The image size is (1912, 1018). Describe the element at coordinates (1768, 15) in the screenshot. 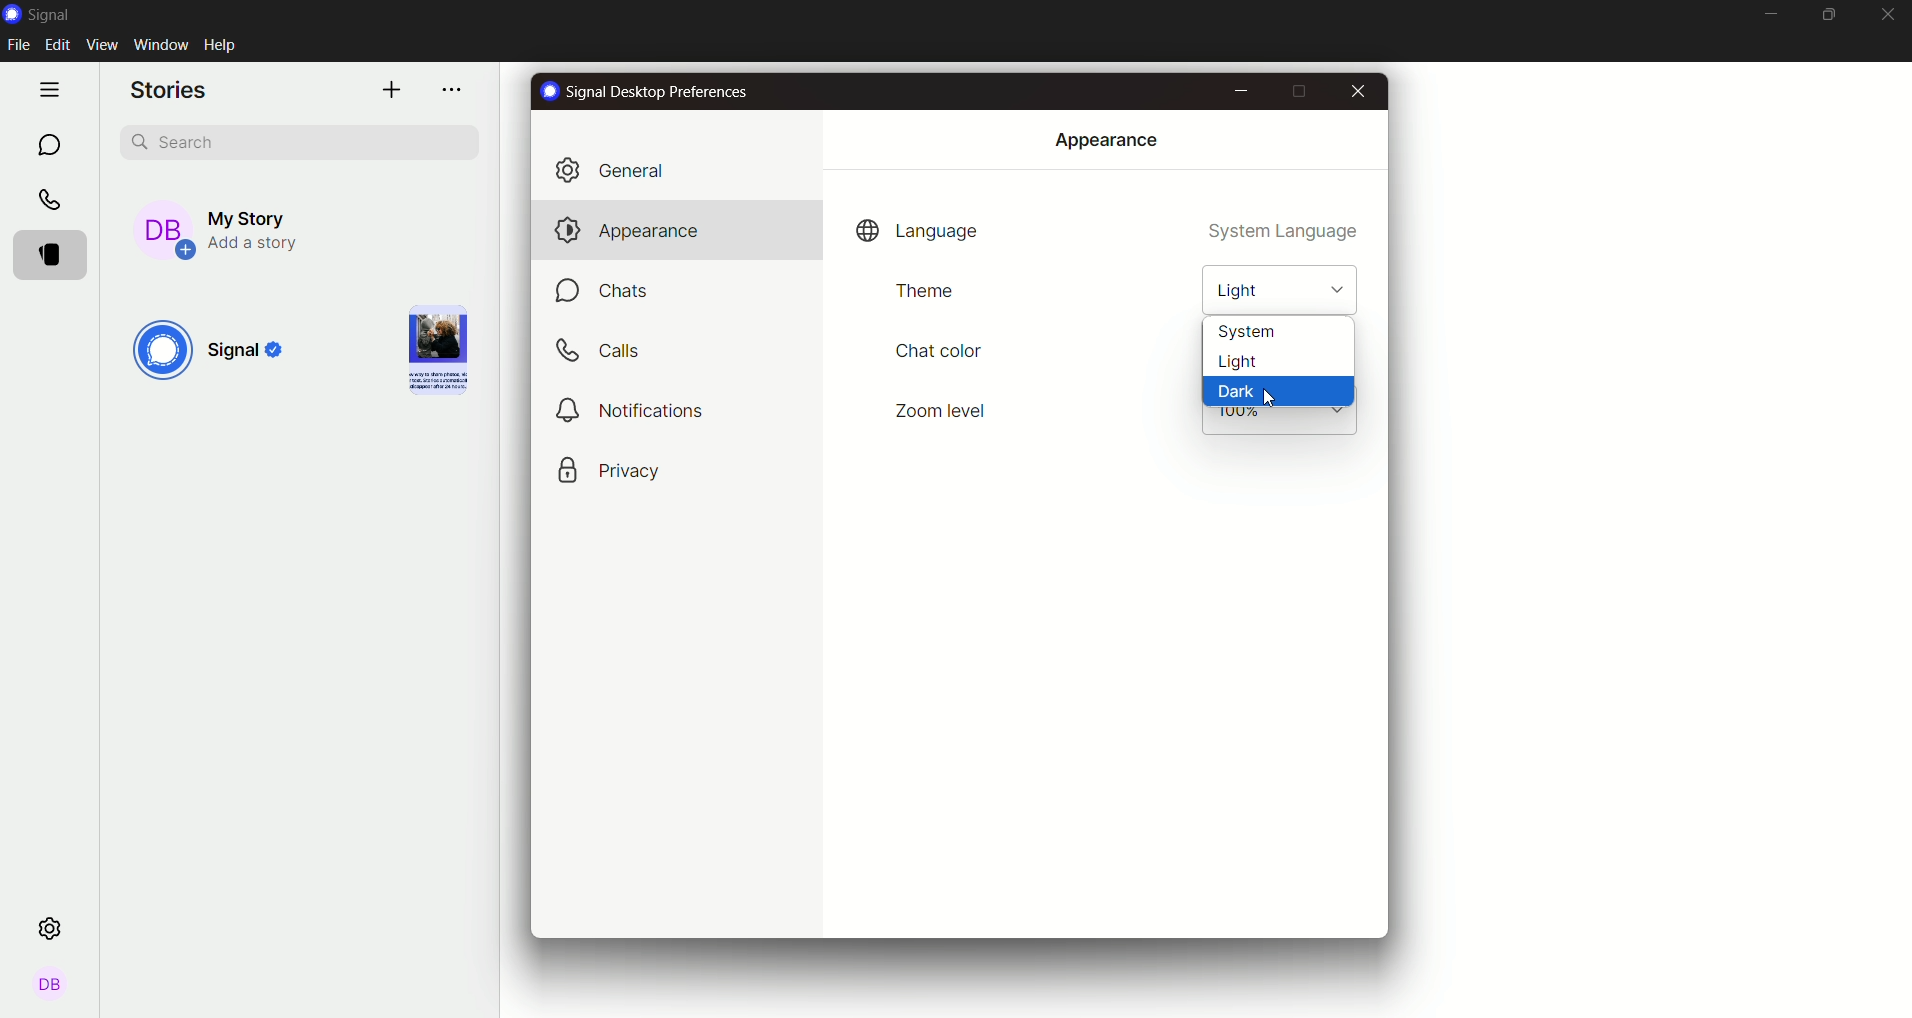

I see `minimize` at that location.